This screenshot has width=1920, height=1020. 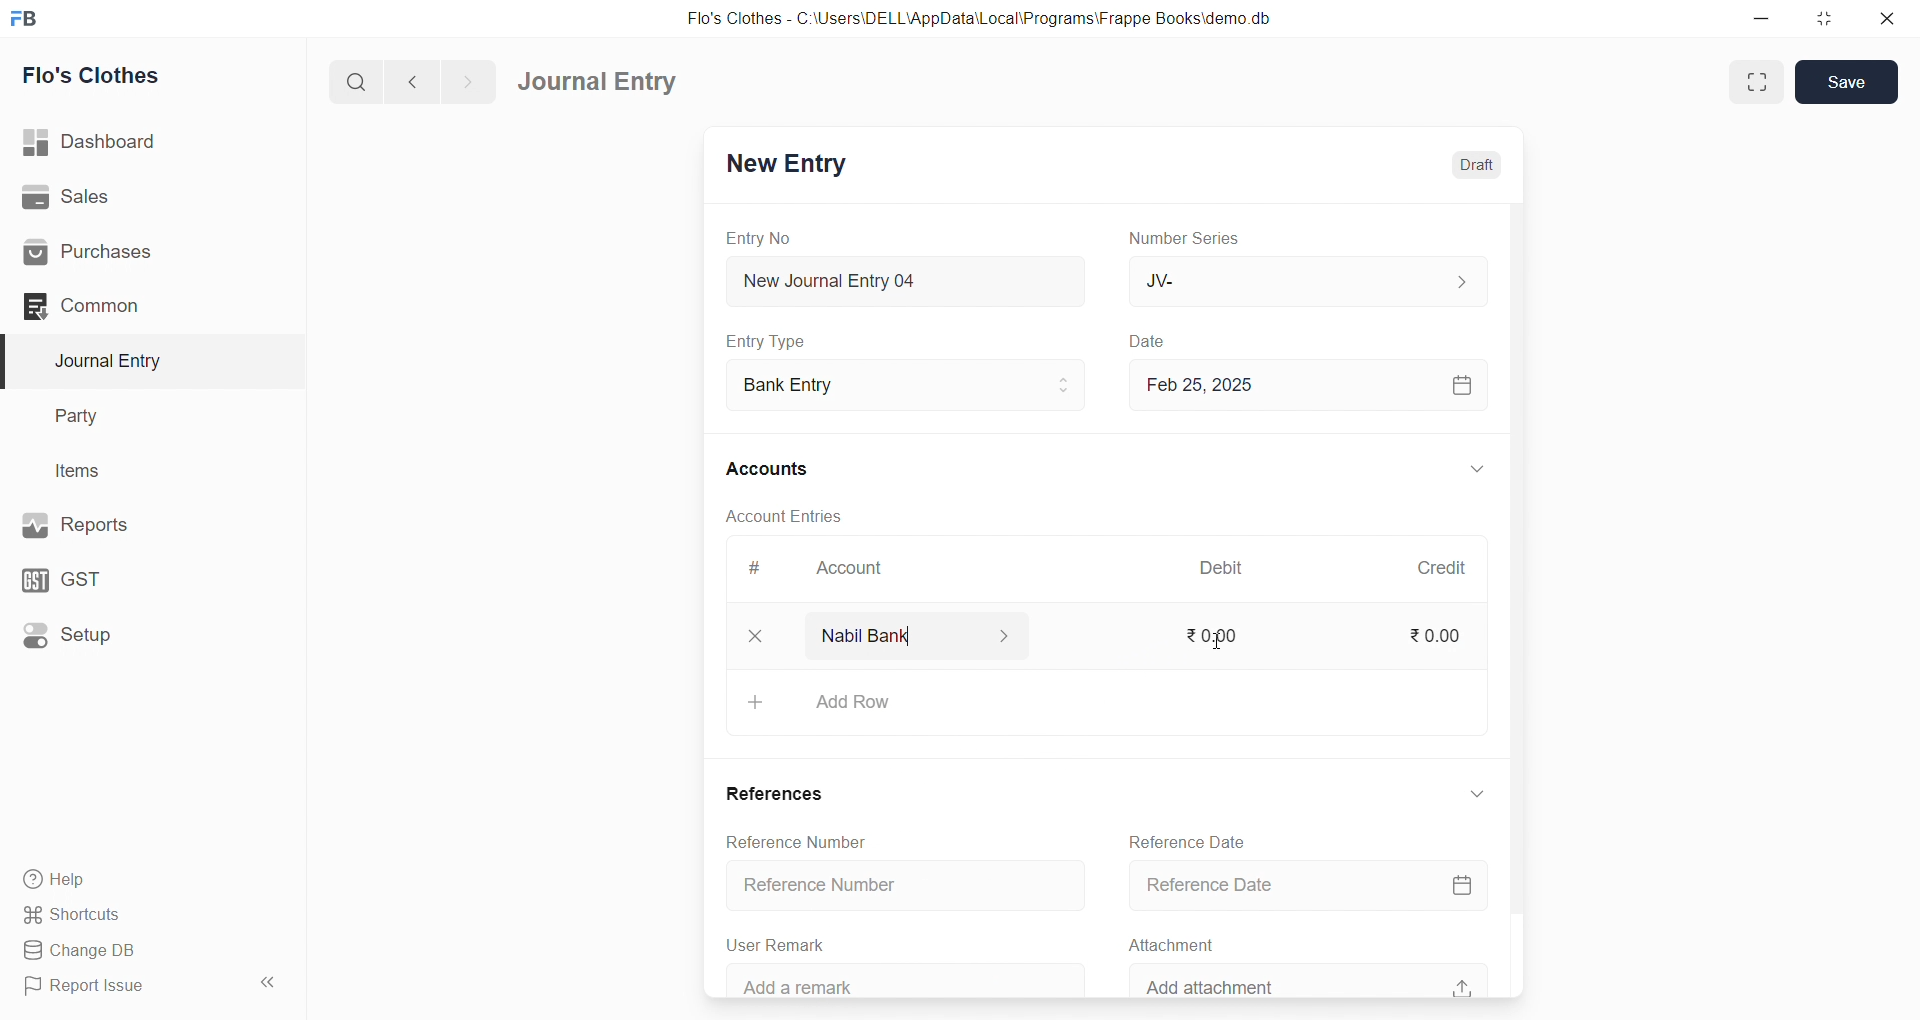 I want to click on Entry No., so click(x=758, y=238).